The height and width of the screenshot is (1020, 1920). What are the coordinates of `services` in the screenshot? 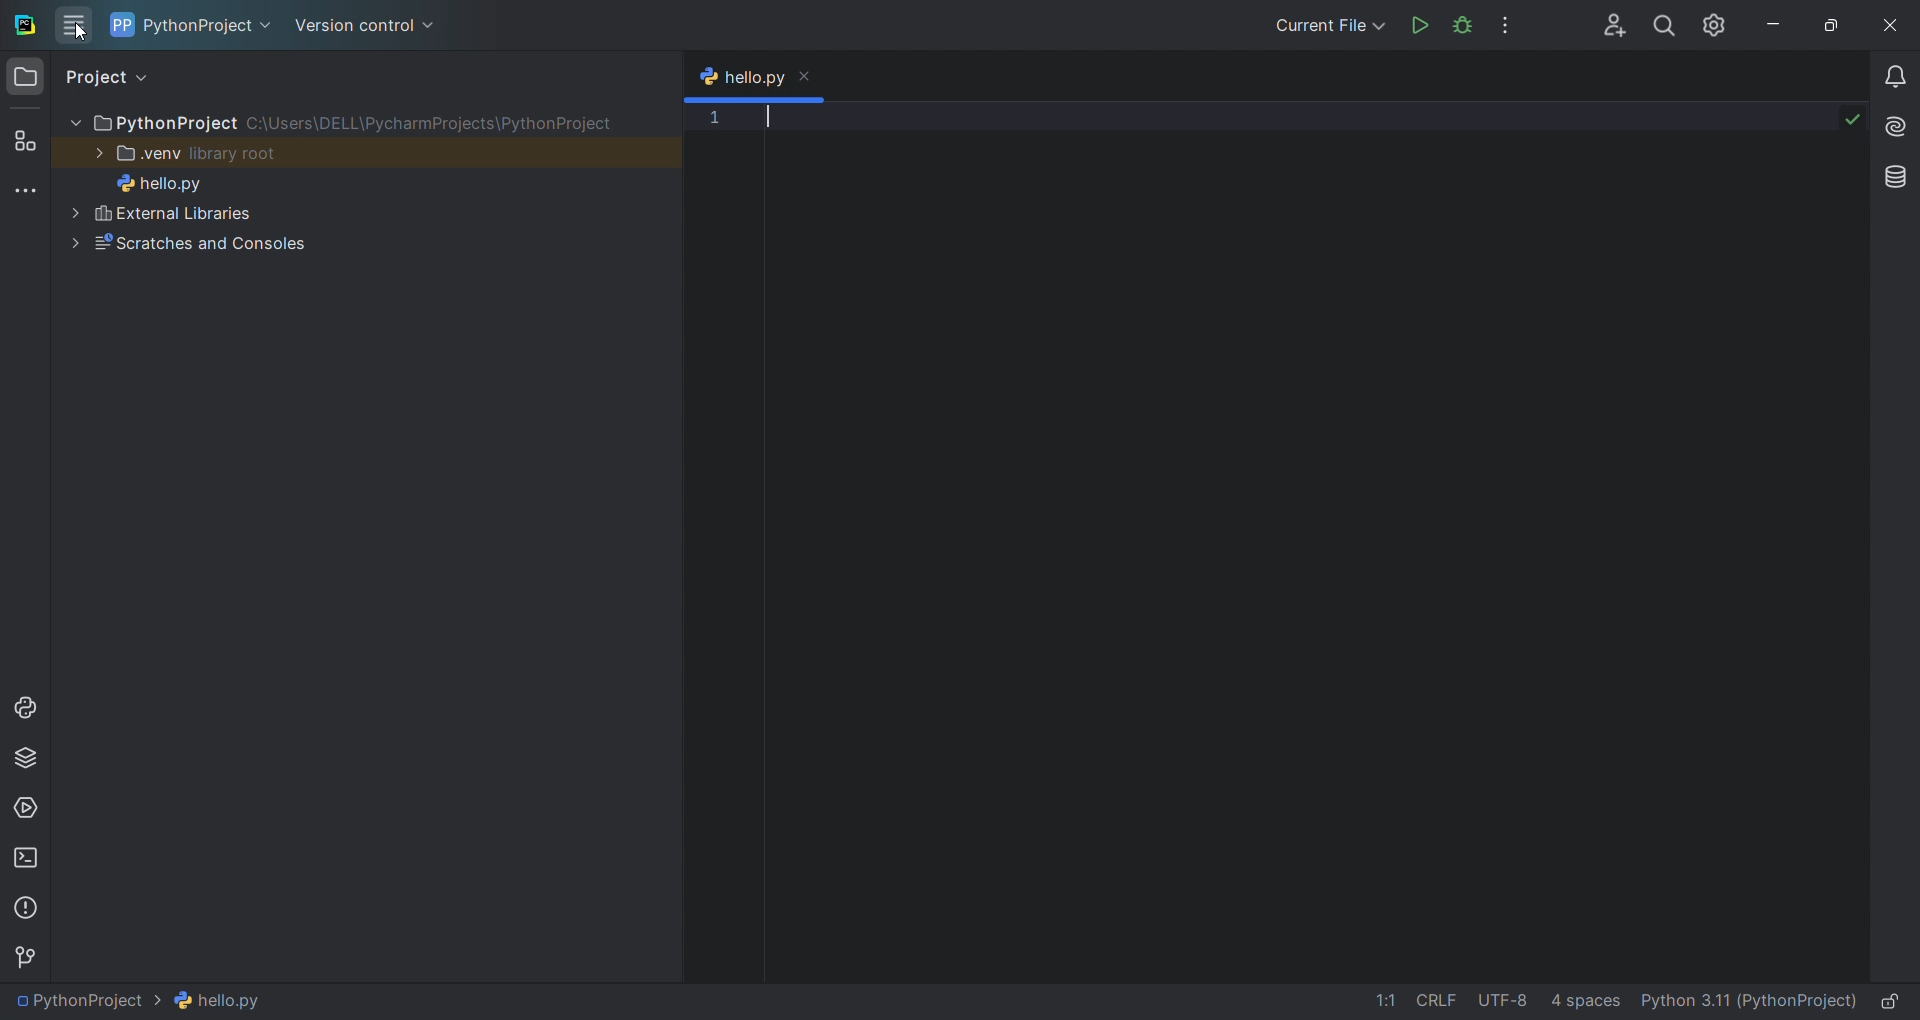 It's located at (25, 811).